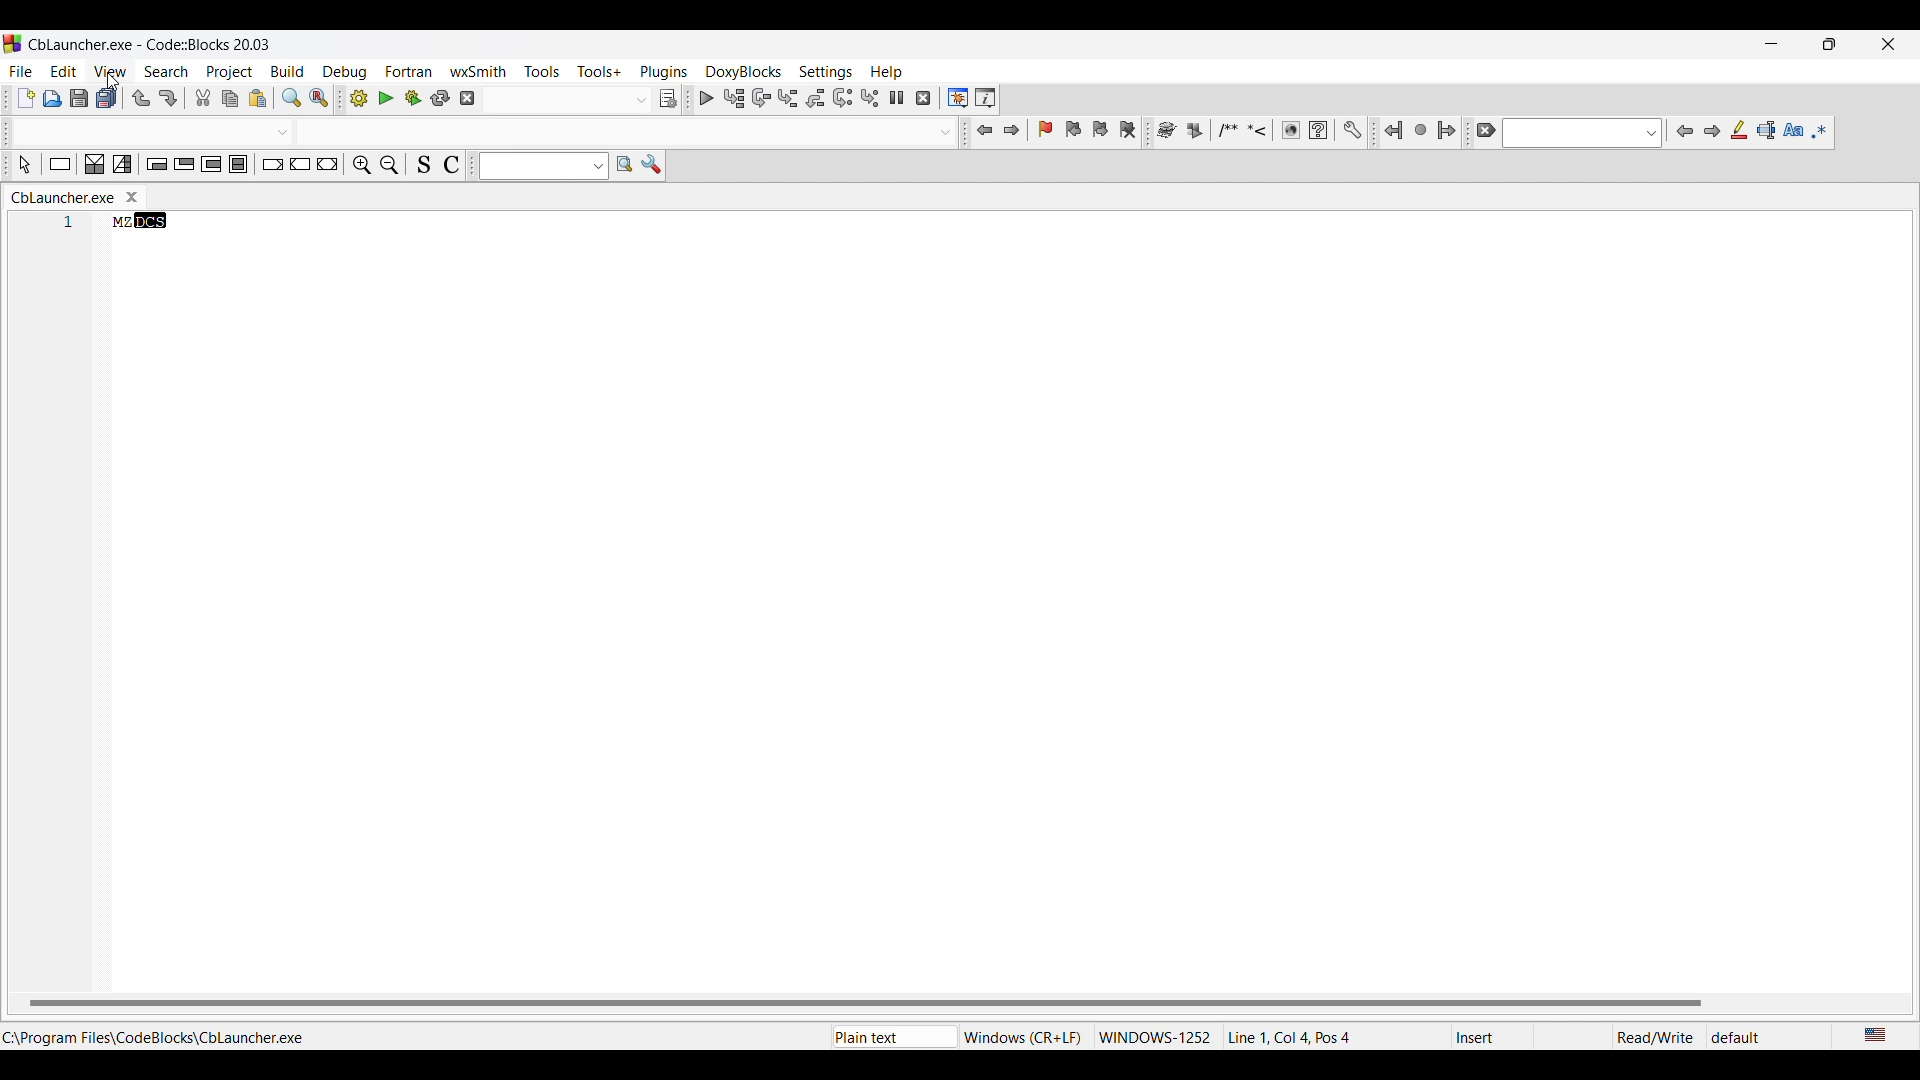 This screenshot has height=1080, width=1920. I want to click on Abort, so click(467, 98).